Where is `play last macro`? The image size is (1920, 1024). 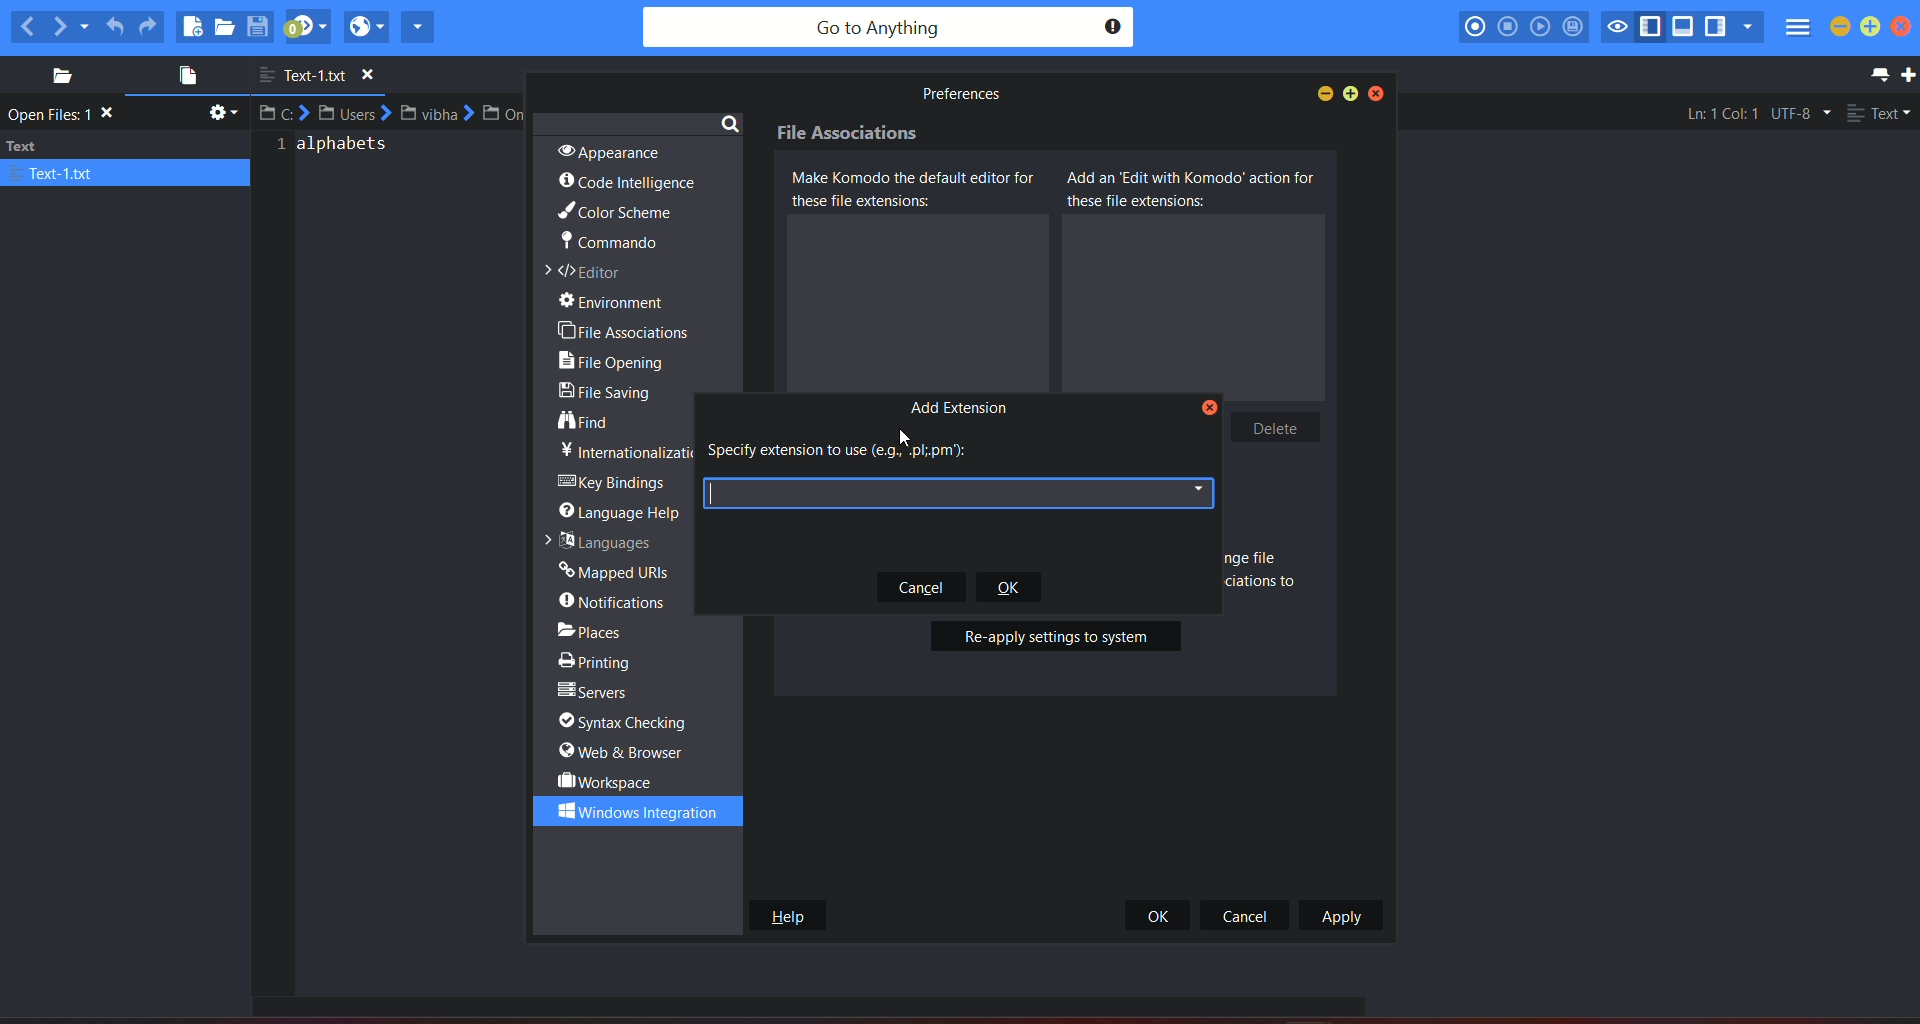
play last macro is located at coordinates (1541, 27).